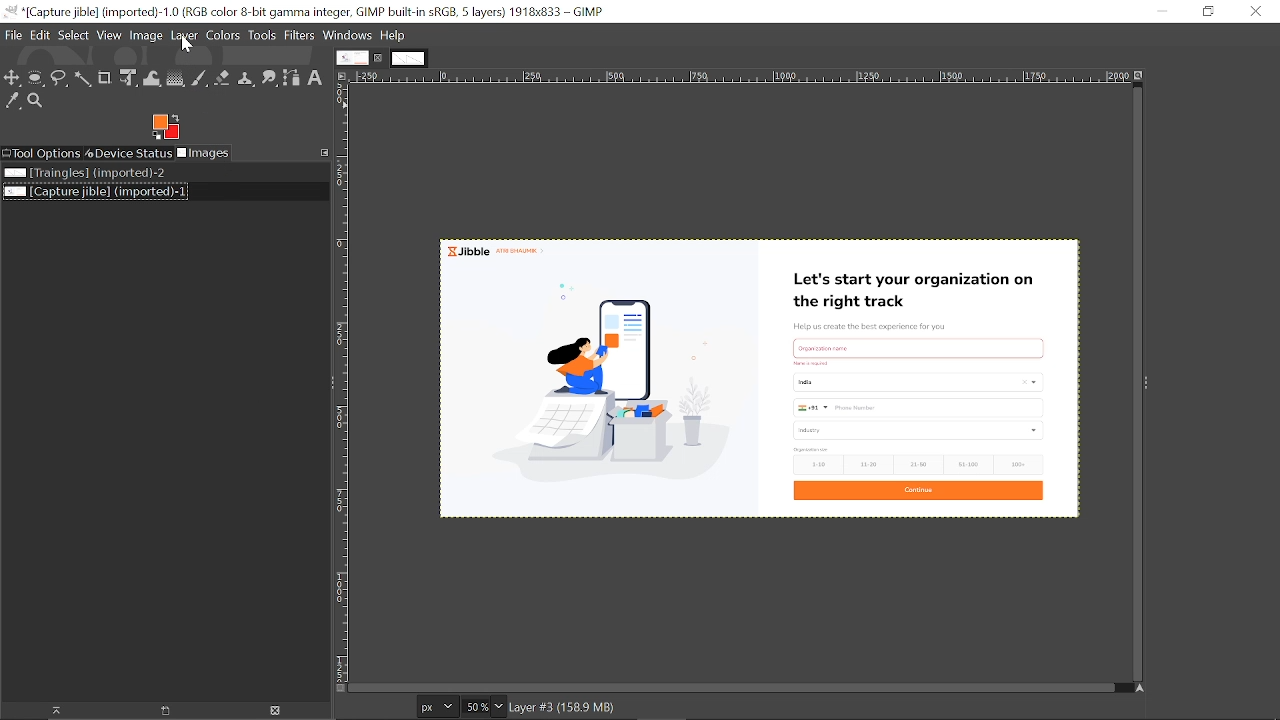 This screenshot has height=720, width=1280. What do you see at coordinates (11, 34) in the screenshot?
I see `File` at bounding box center [11, 34].